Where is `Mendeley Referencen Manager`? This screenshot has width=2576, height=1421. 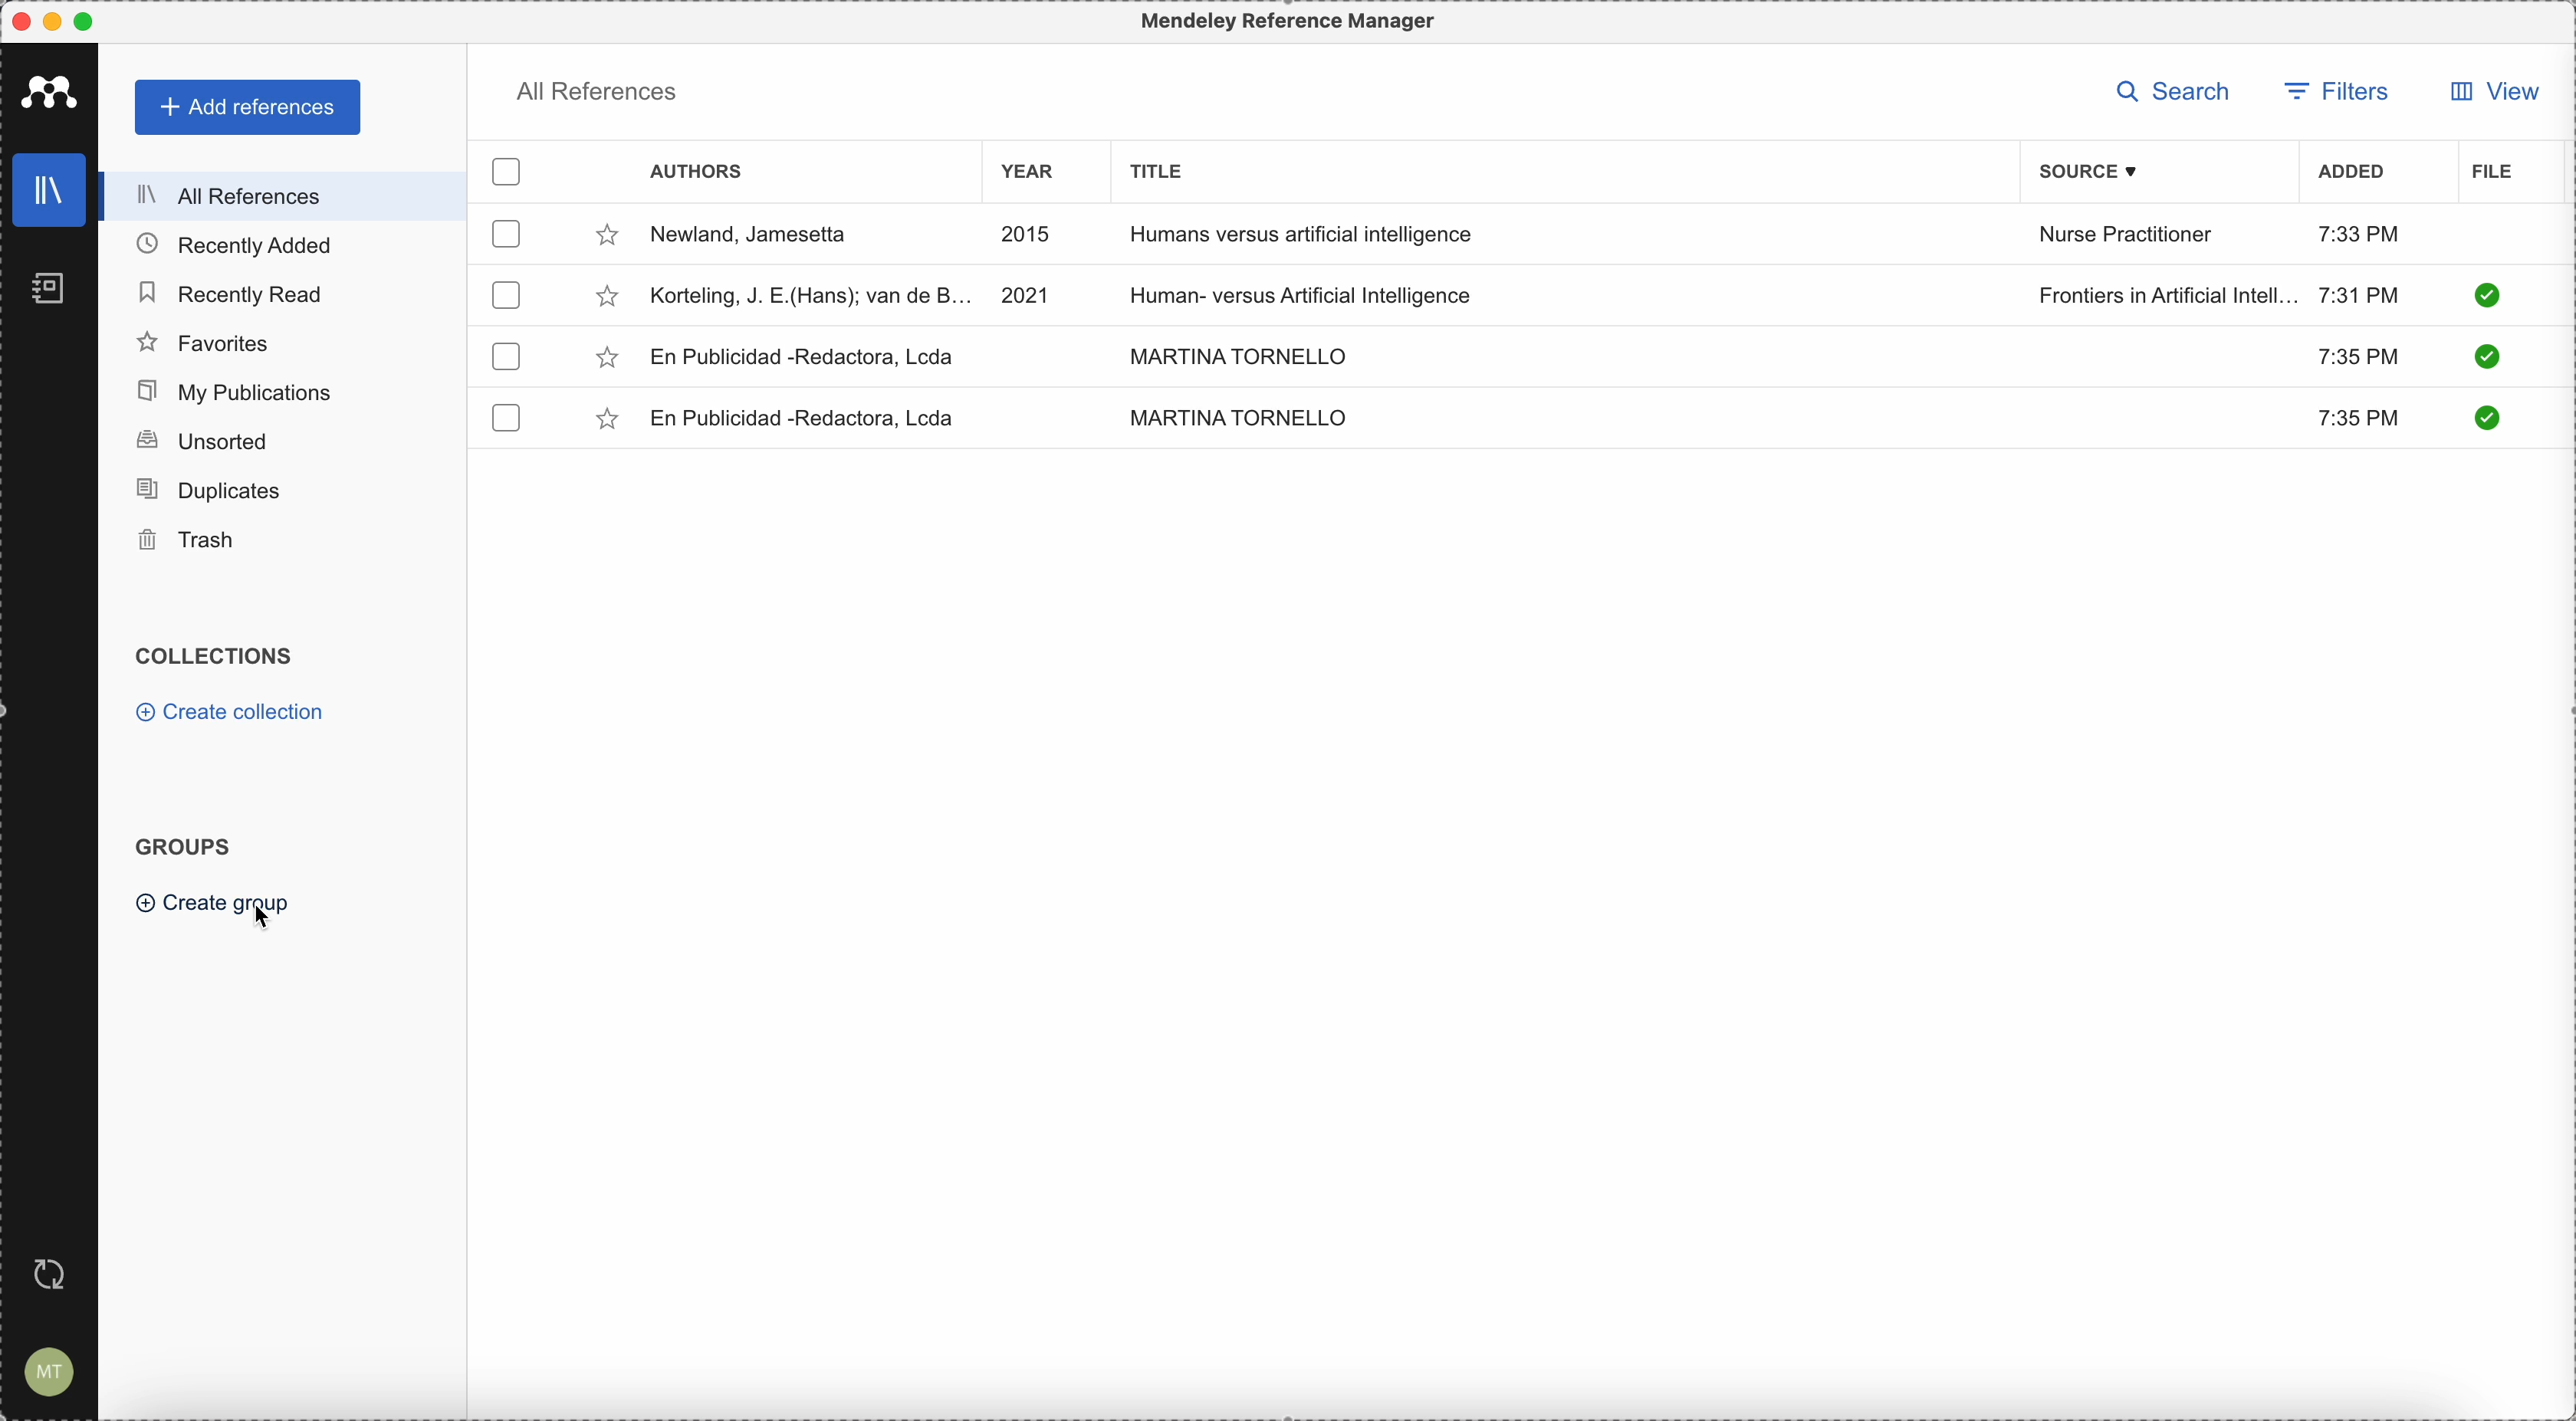
Mendeley Referencen Manager is located at coordinates (1293, 22).